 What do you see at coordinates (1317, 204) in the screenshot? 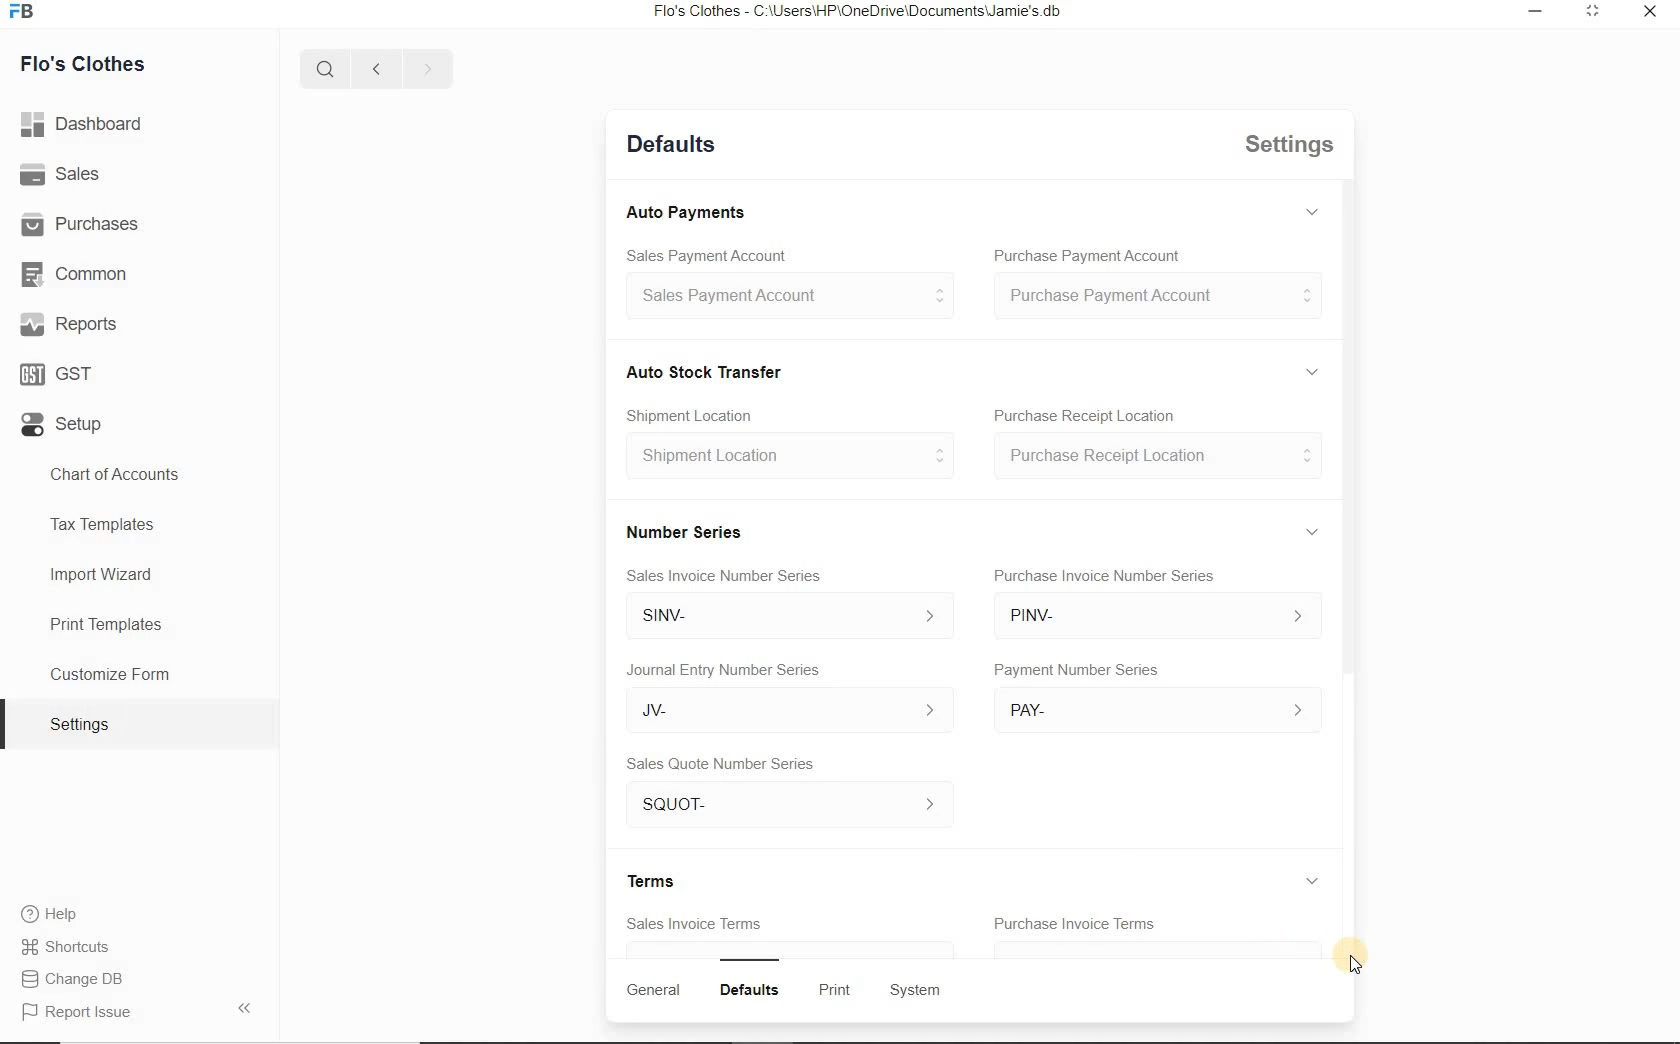
I see `Expand` at bounding box center [1317, 204].